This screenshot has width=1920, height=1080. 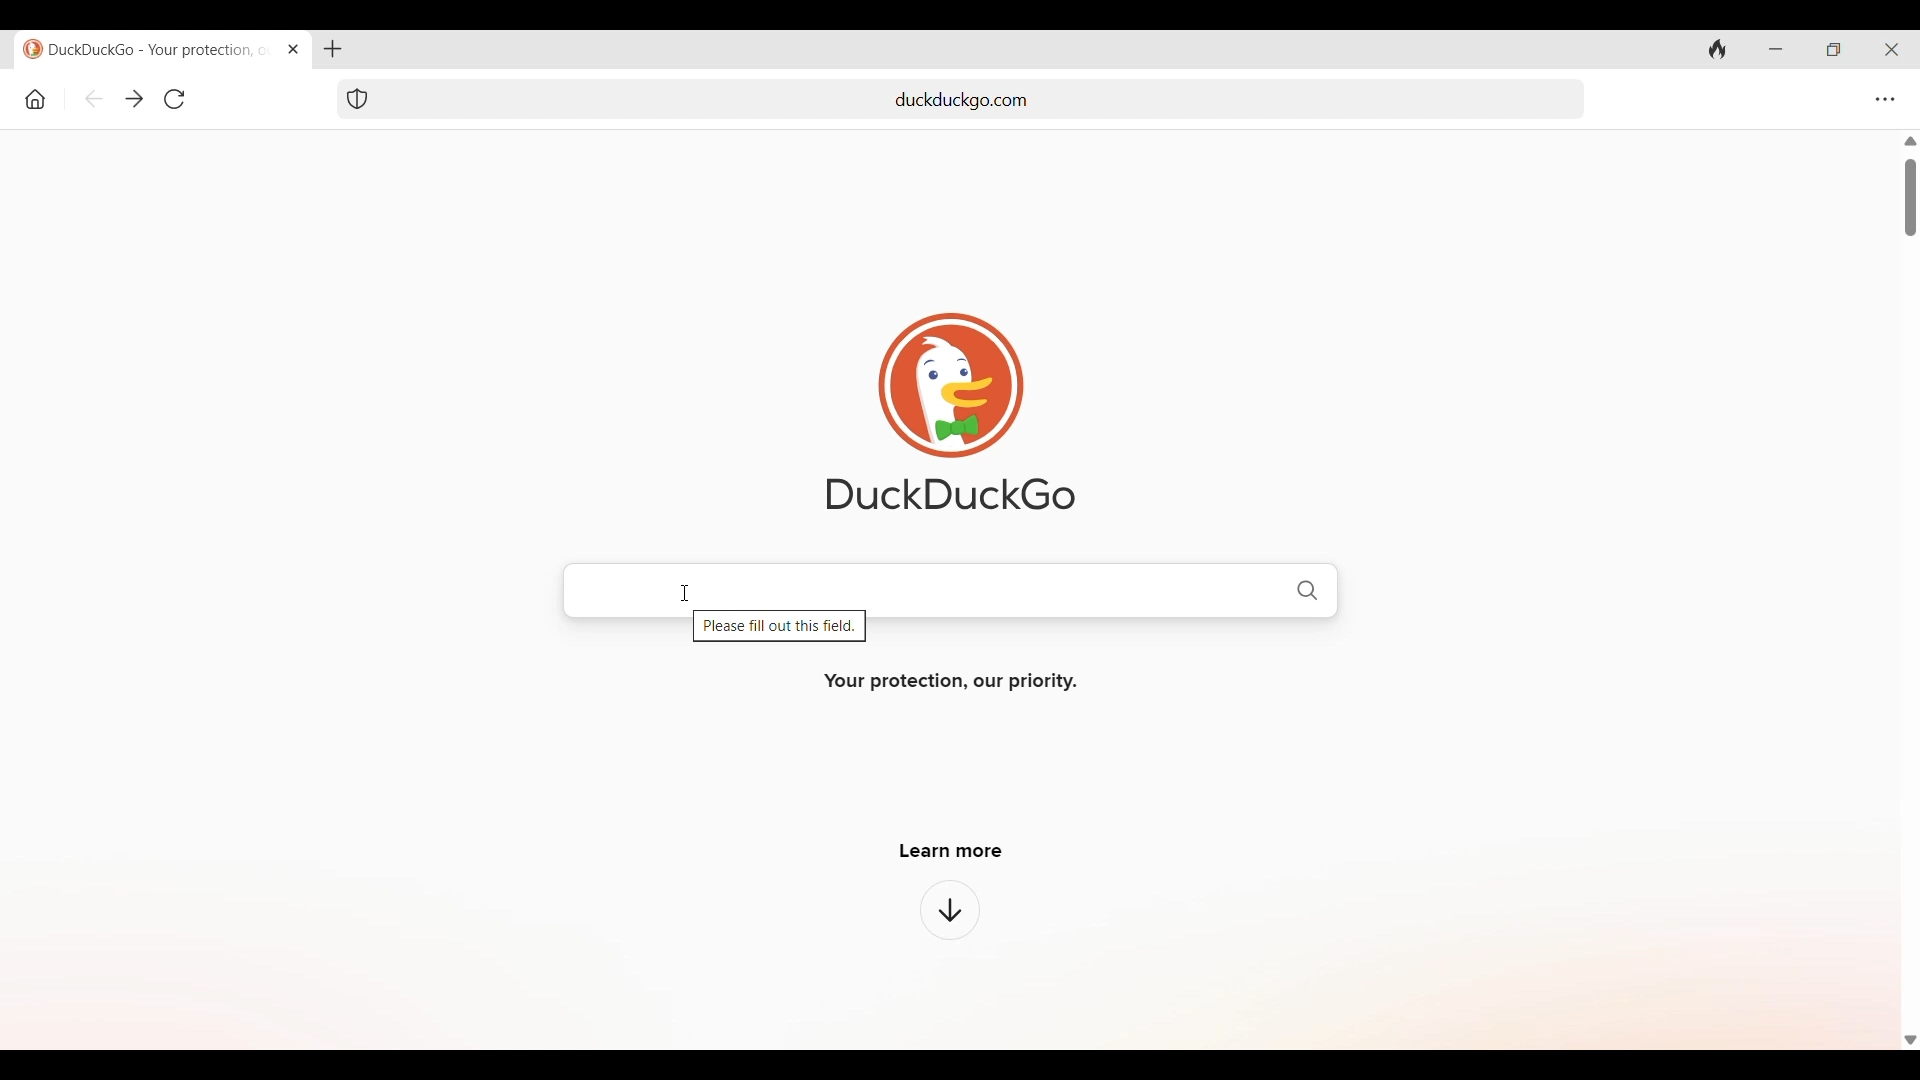 What do you see at coordinates (633, 99) in the screenshot?
I see `Search tab` at bounding box center [633, 99].